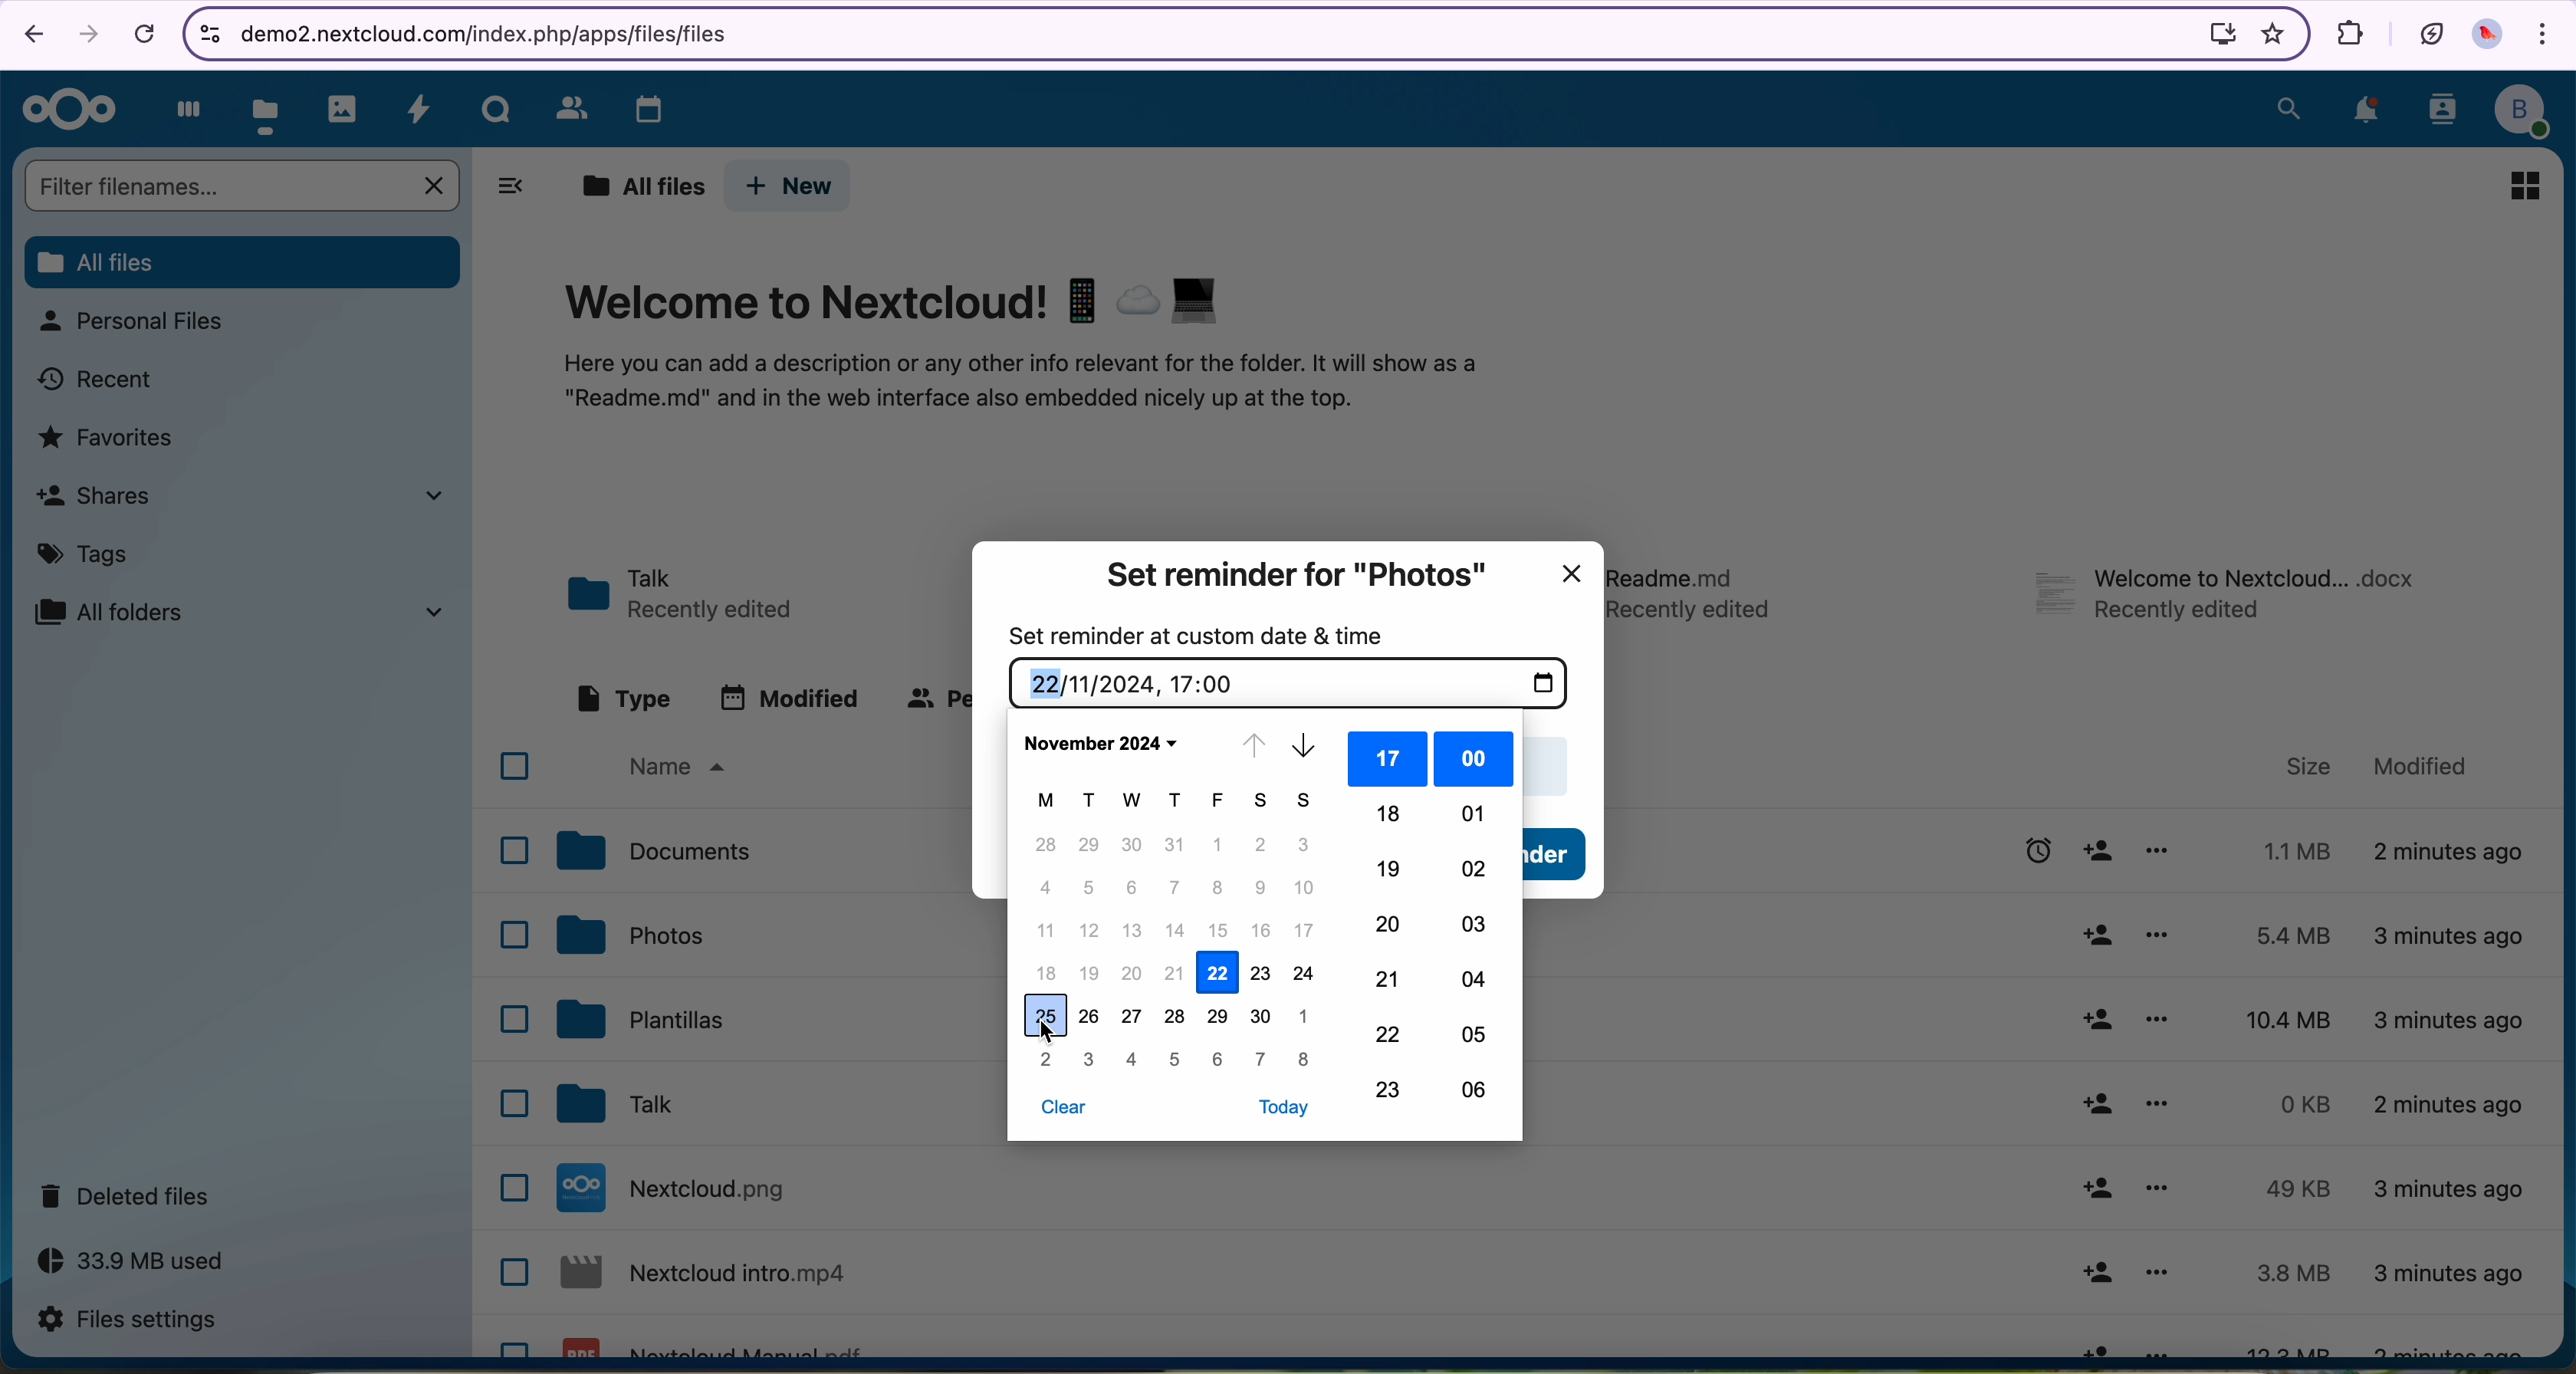  What do you see at coordinates (1390, 923) in the screenshot?
I see `20` at bounding box center [1390, 923].